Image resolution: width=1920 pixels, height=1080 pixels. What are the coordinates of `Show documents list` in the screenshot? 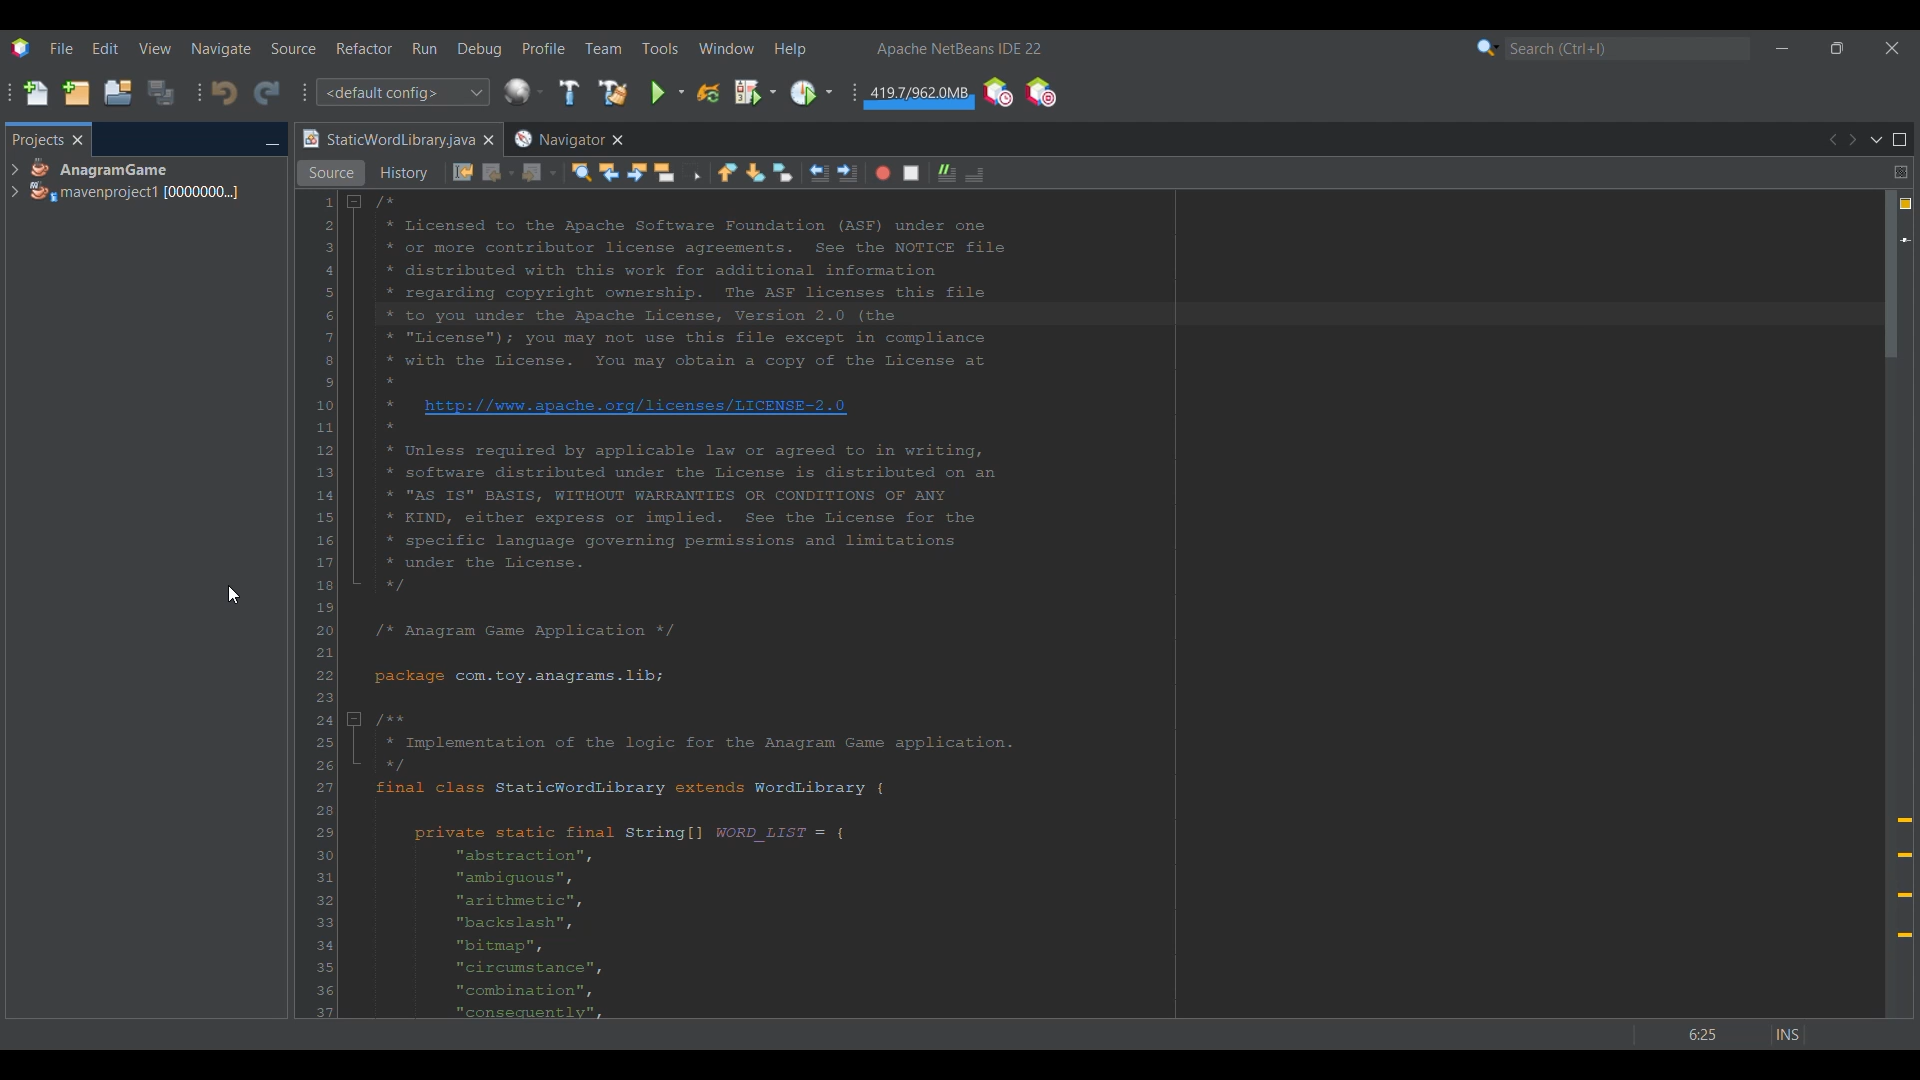 It's located at (1876, 139).